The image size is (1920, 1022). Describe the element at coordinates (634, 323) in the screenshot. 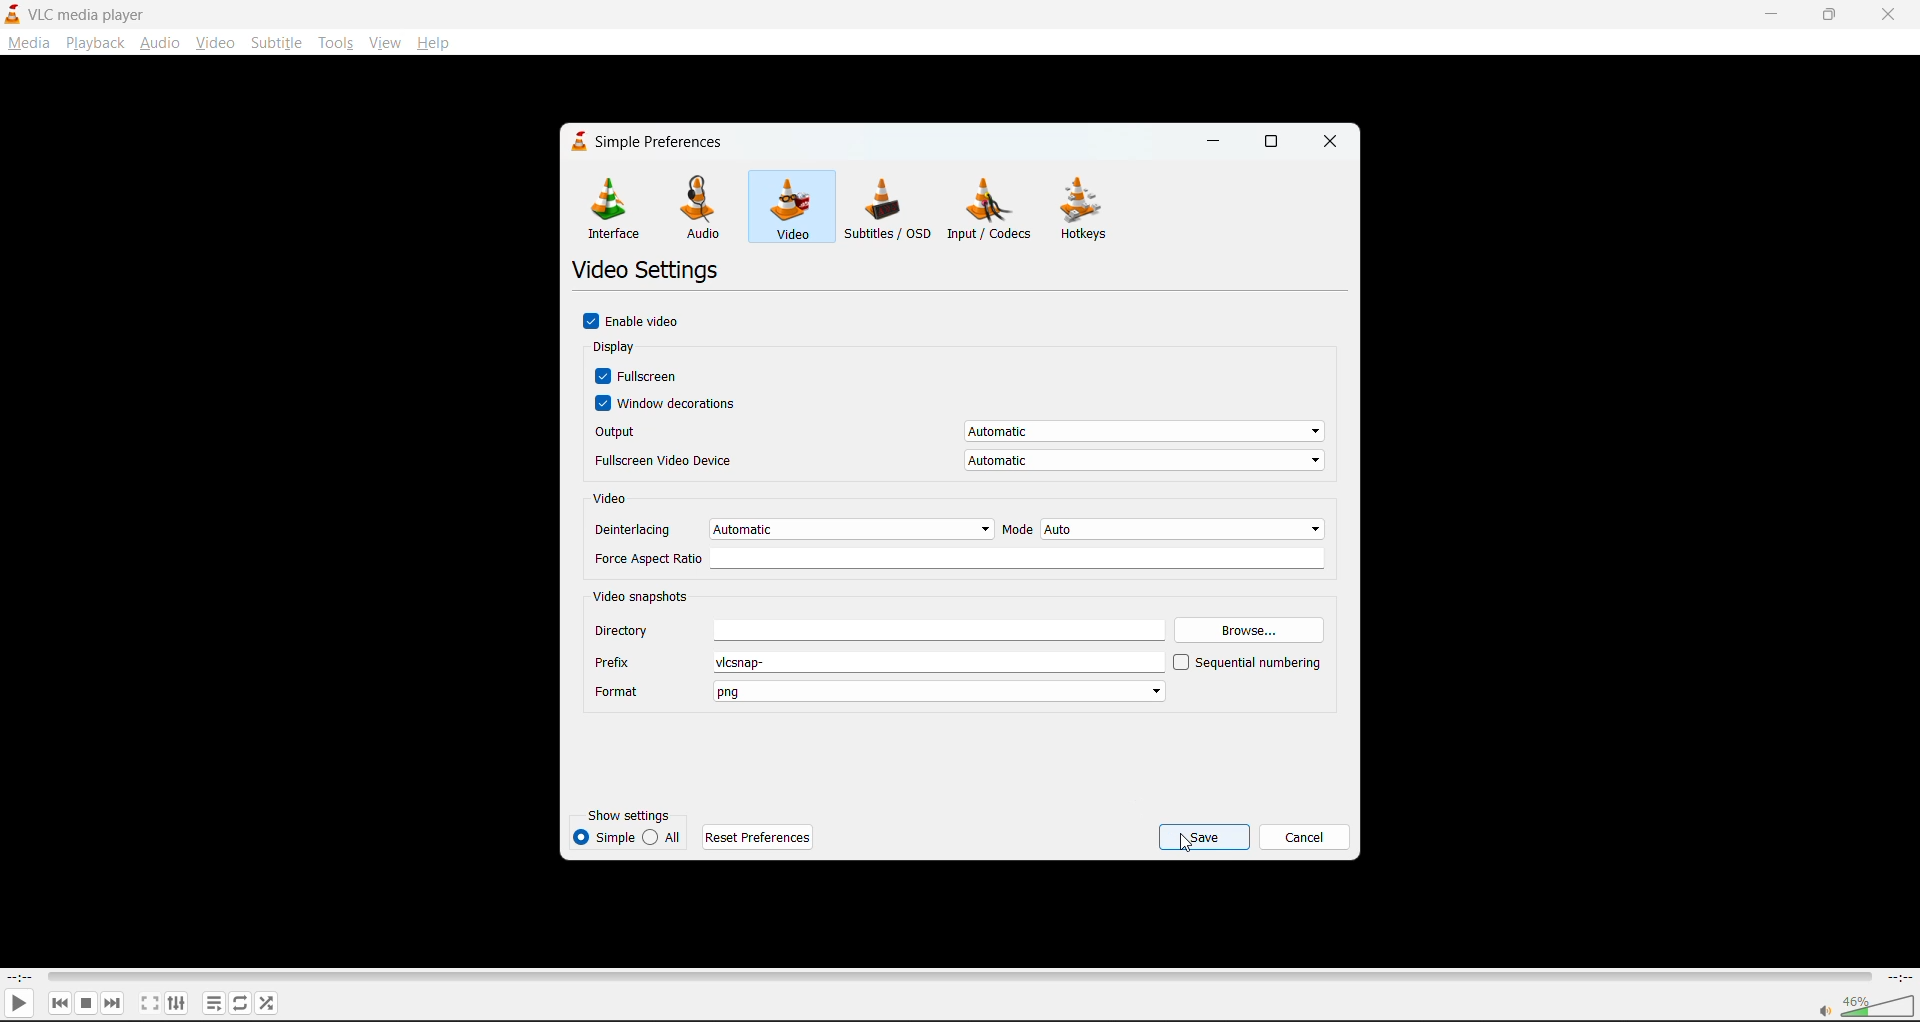

I see `enable video` at that location.